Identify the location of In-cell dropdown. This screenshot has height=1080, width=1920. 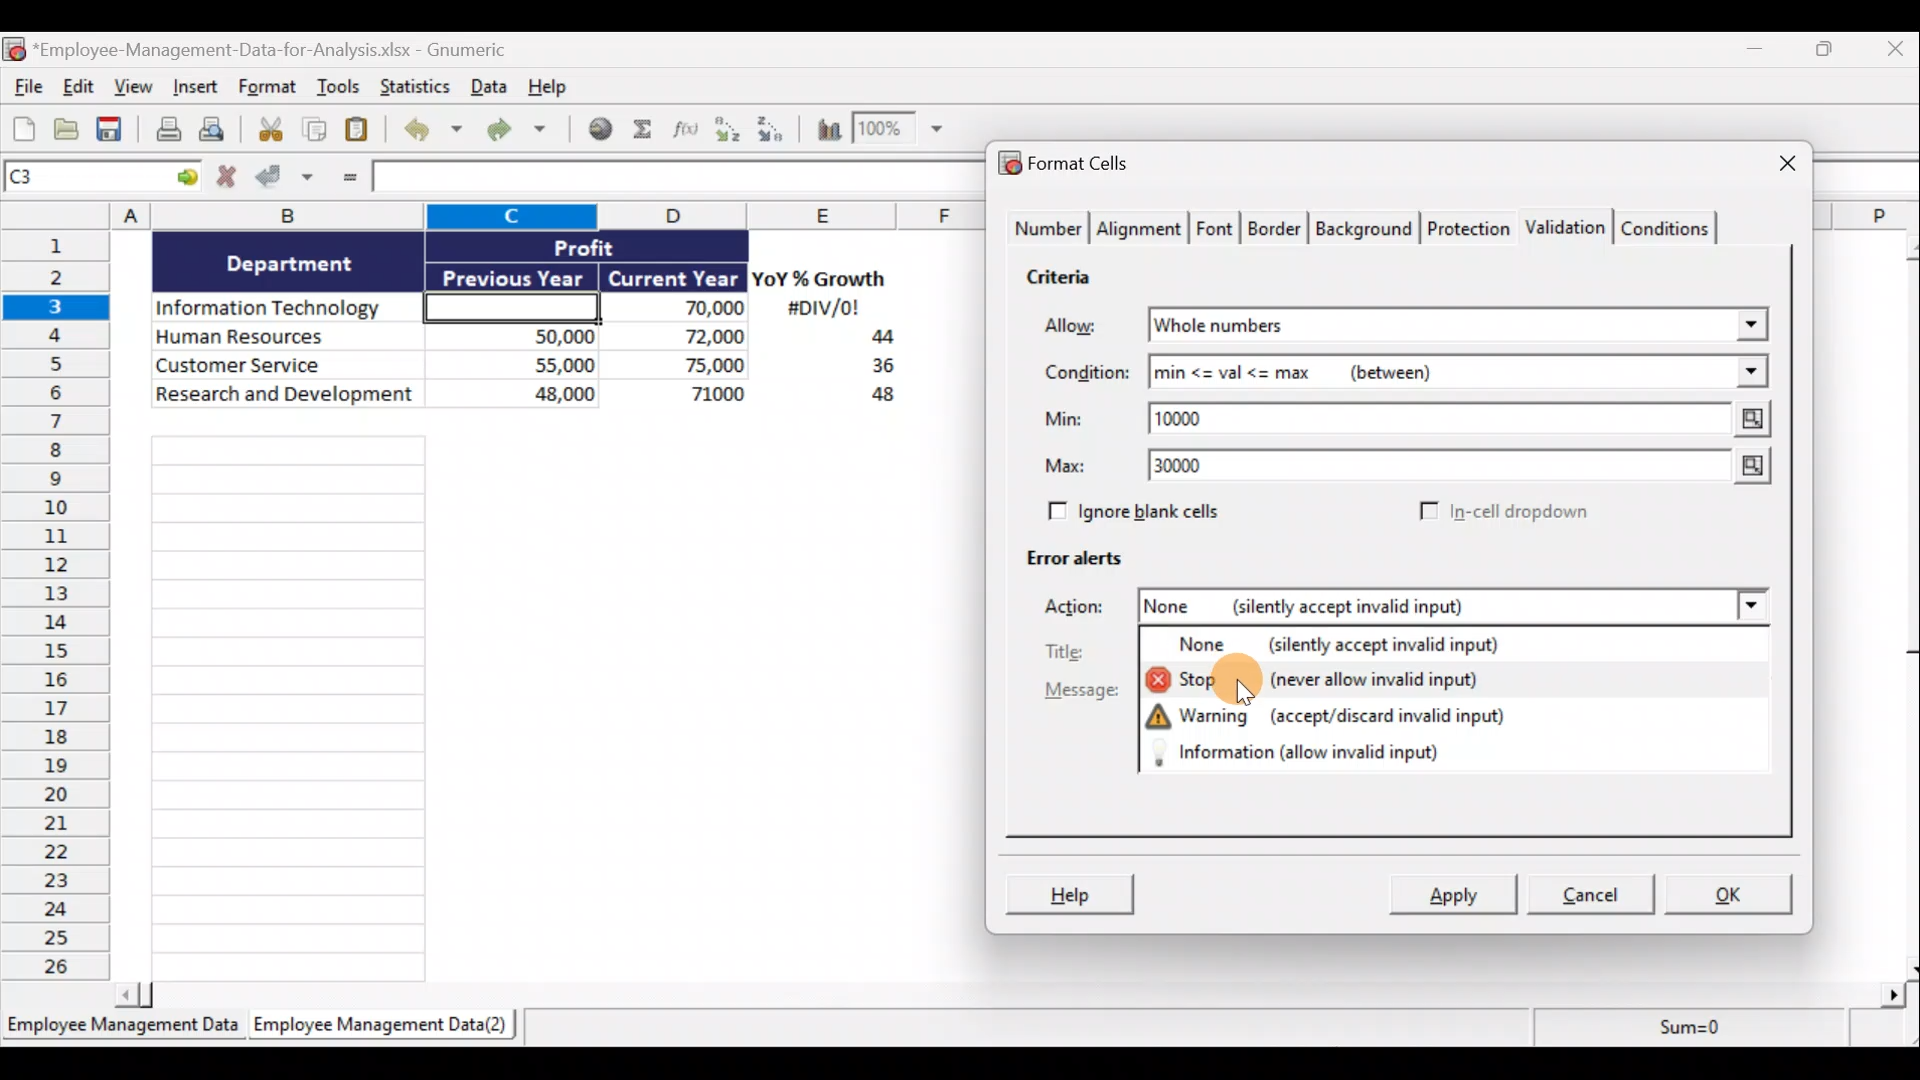
(1502, 513).